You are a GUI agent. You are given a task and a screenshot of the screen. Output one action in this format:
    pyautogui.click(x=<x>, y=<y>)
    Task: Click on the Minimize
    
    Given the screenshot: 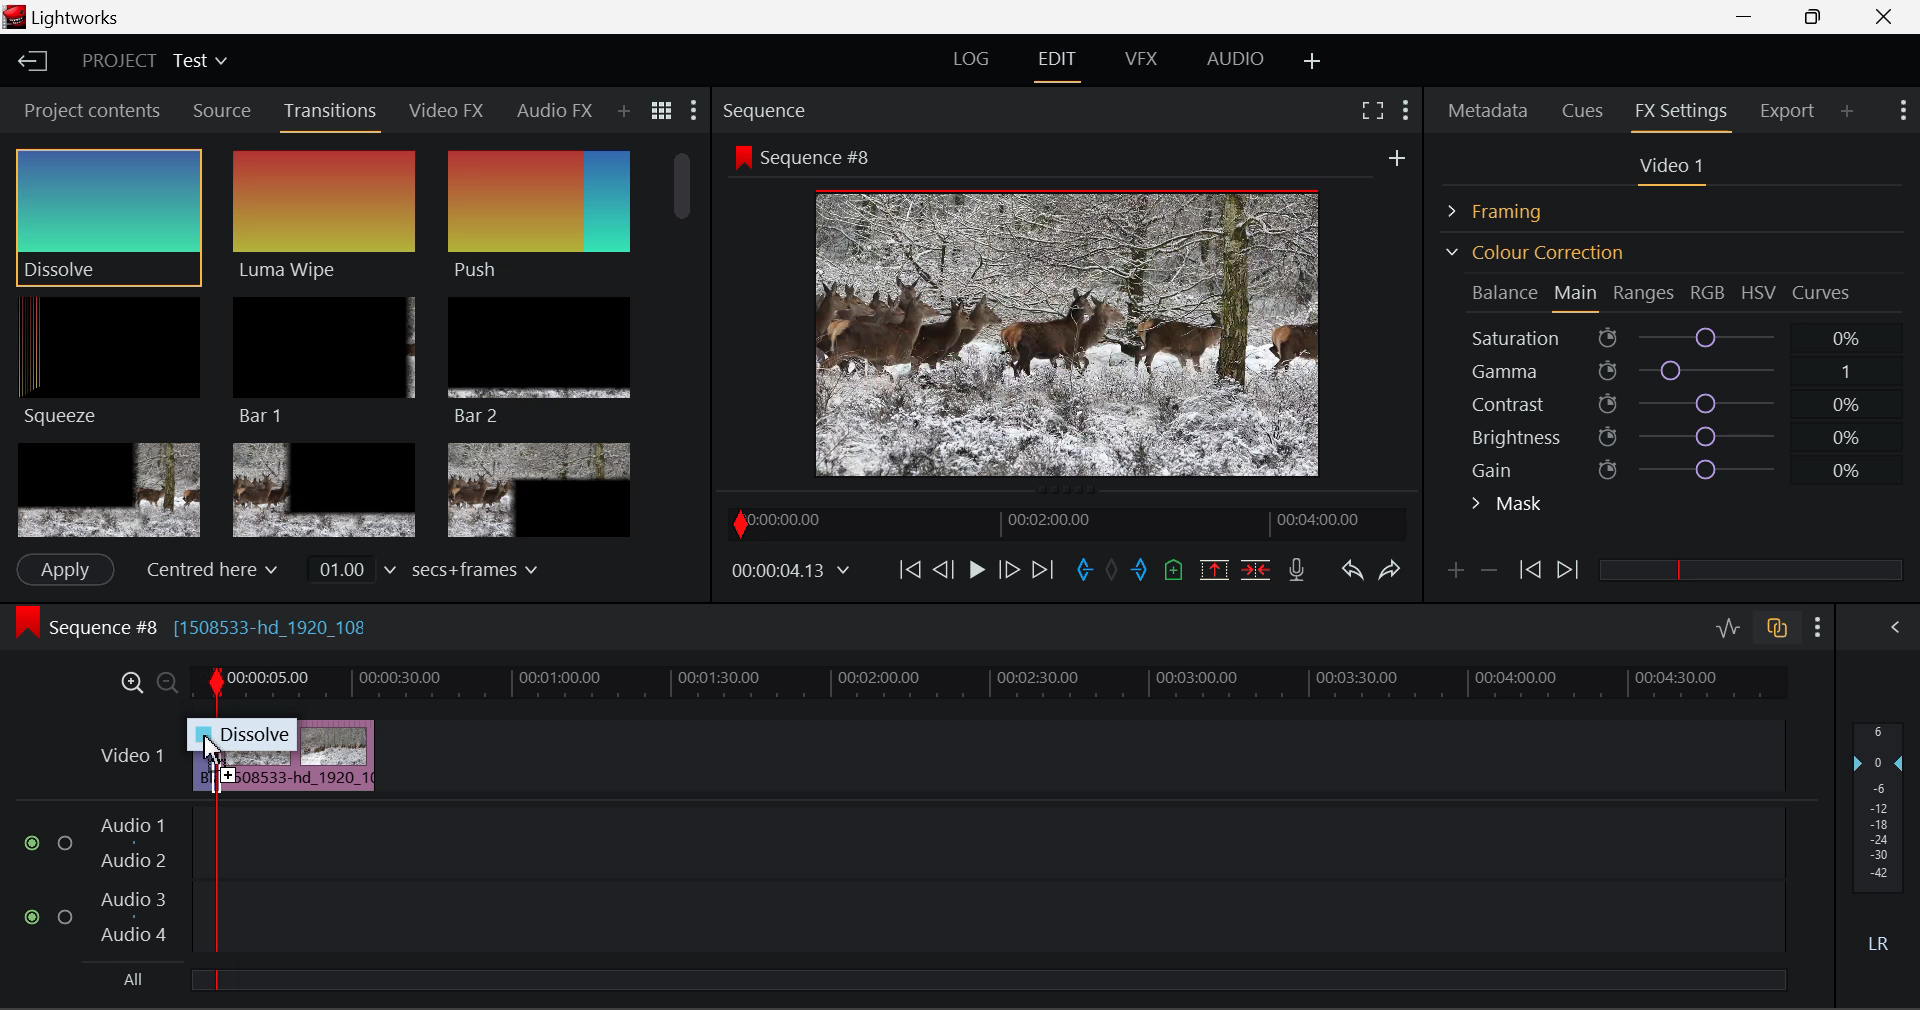 What is the action you would take?
    pyautogui.click(x=1818, y=16)
    